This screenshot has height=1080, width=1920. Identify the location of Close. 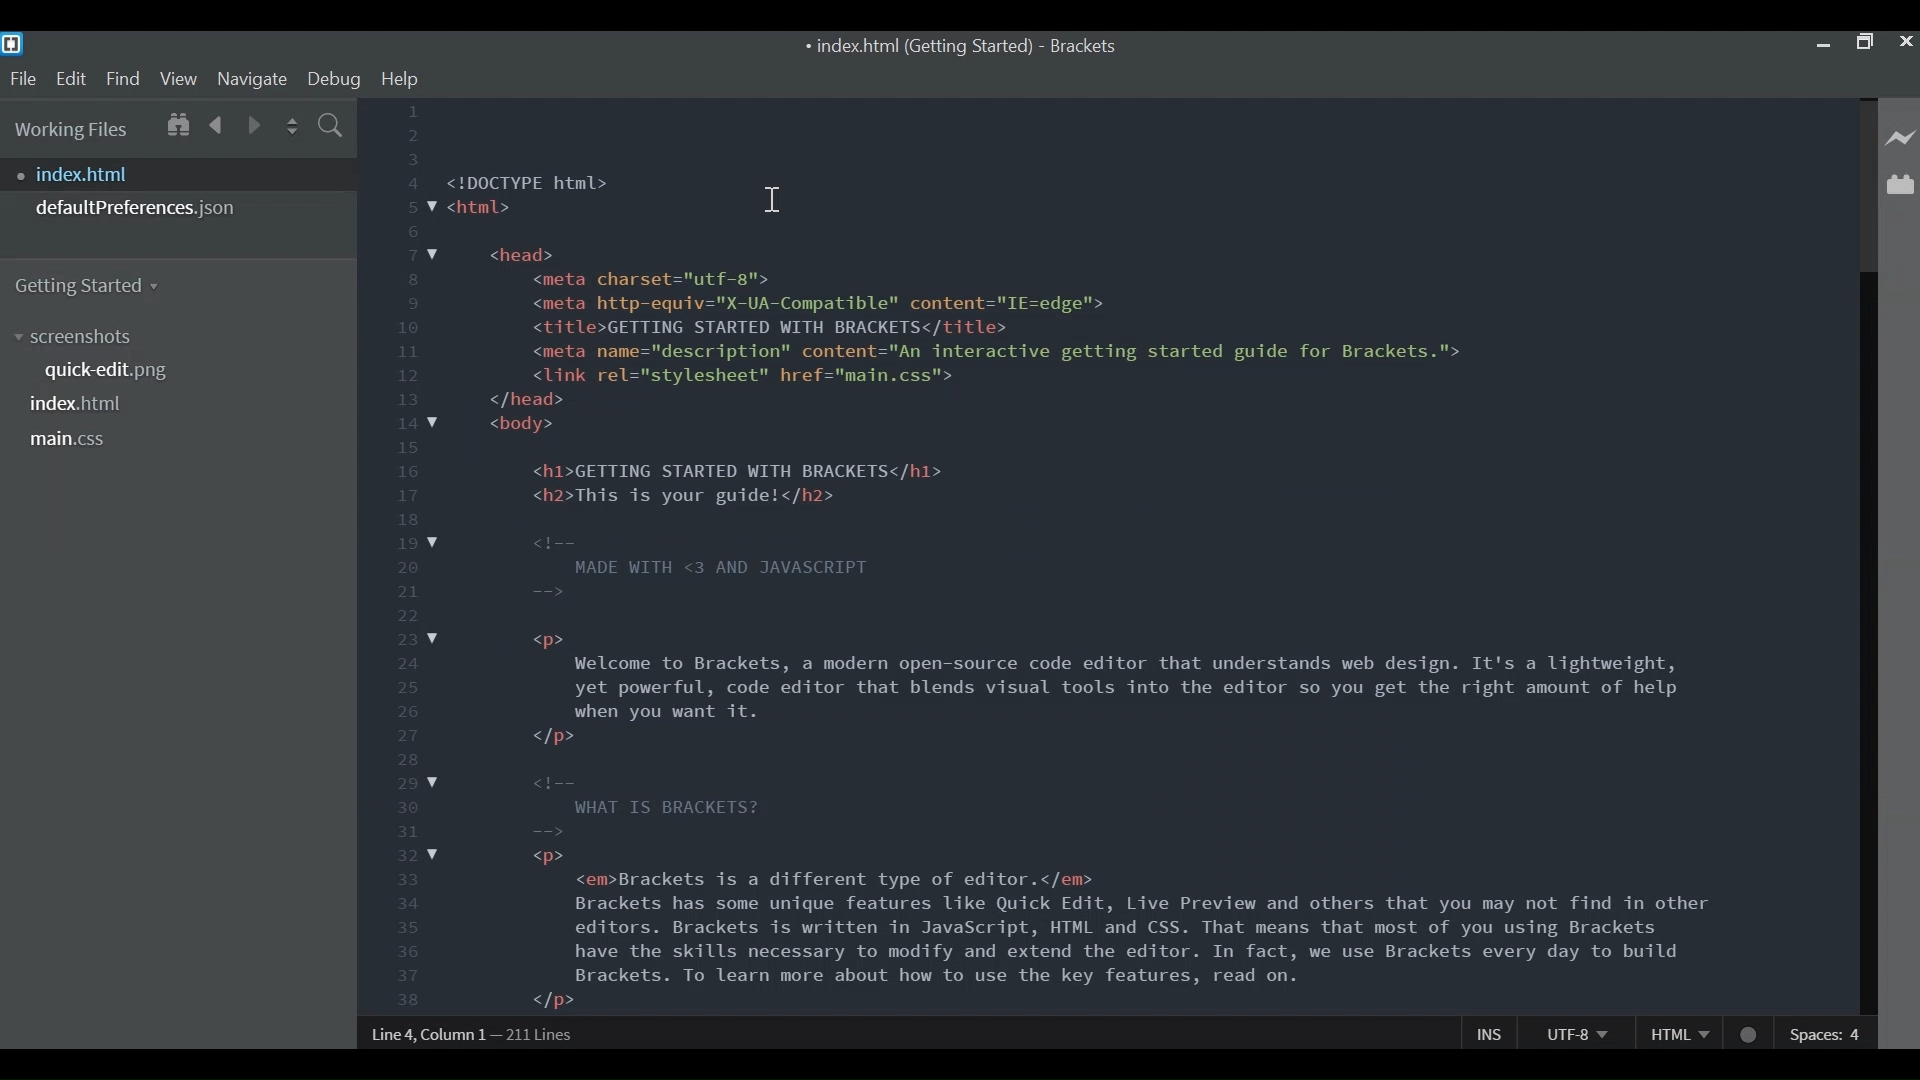
(1905, 42).